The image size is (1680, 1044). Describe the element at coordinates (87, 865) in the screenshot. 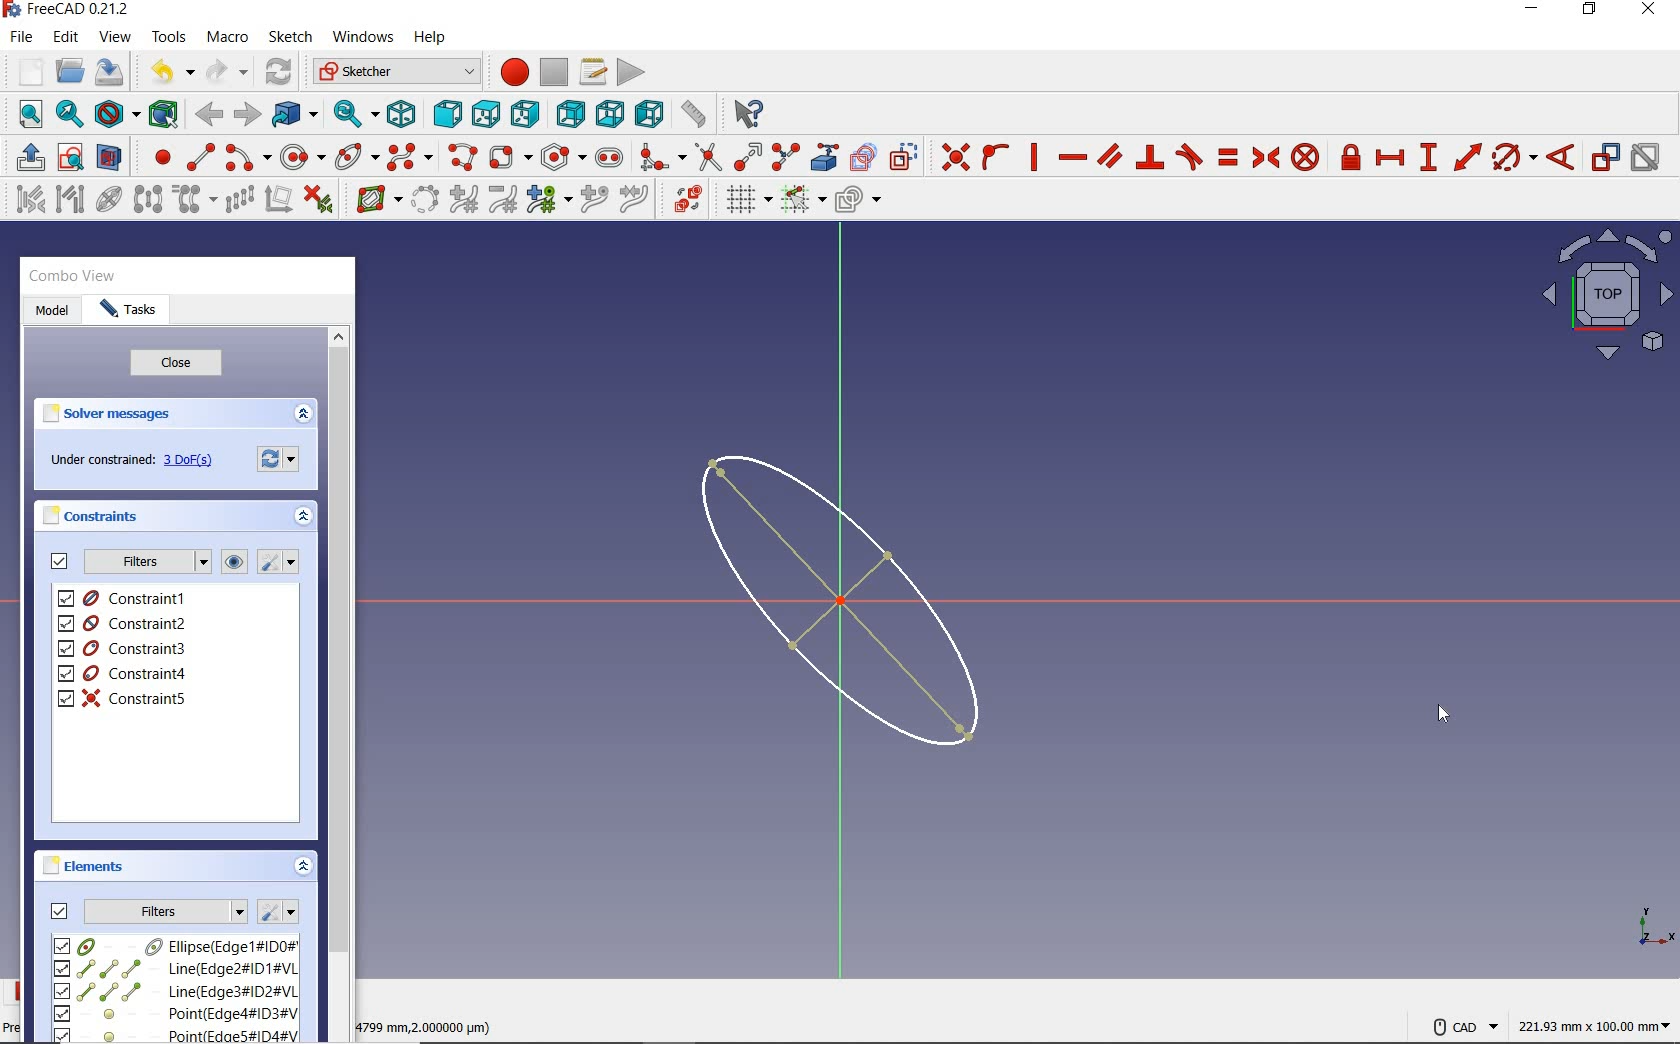

I see `elements` at that location.